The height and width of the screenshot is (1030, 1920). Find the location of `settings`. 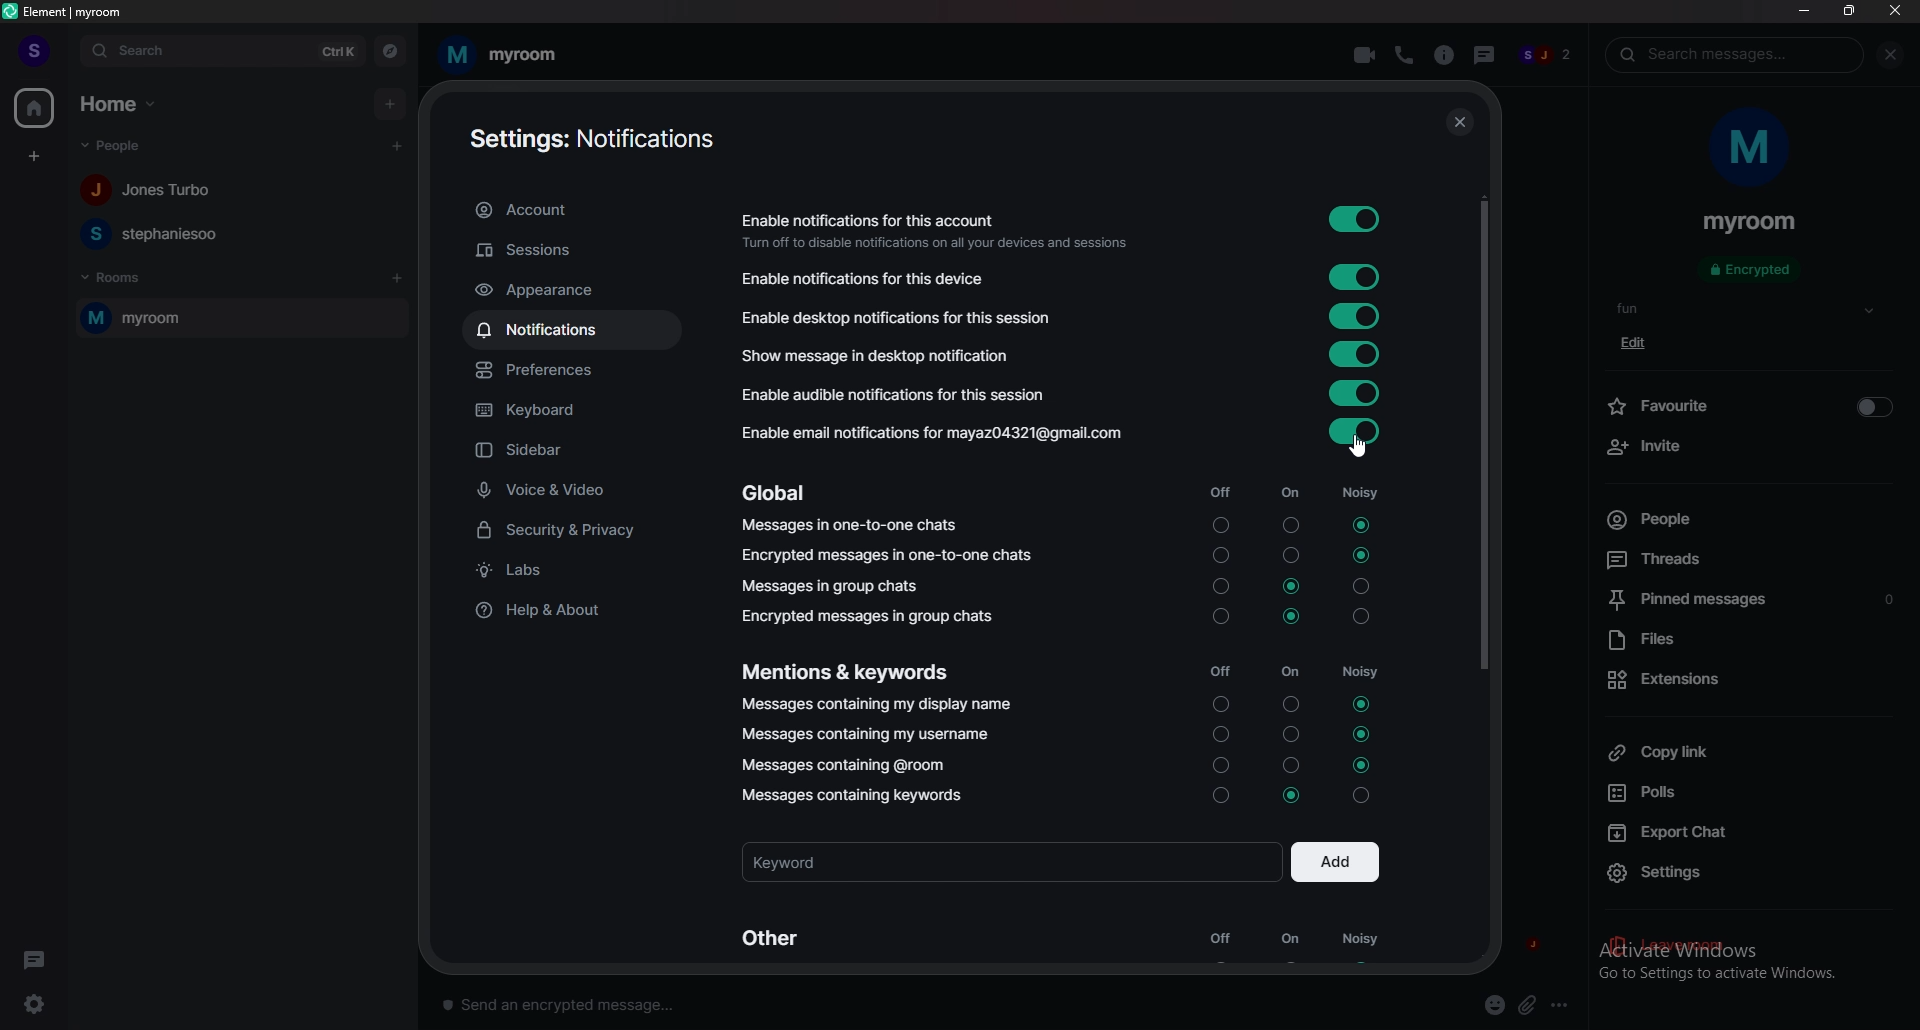

settings is located at coordinates (1753, 874).